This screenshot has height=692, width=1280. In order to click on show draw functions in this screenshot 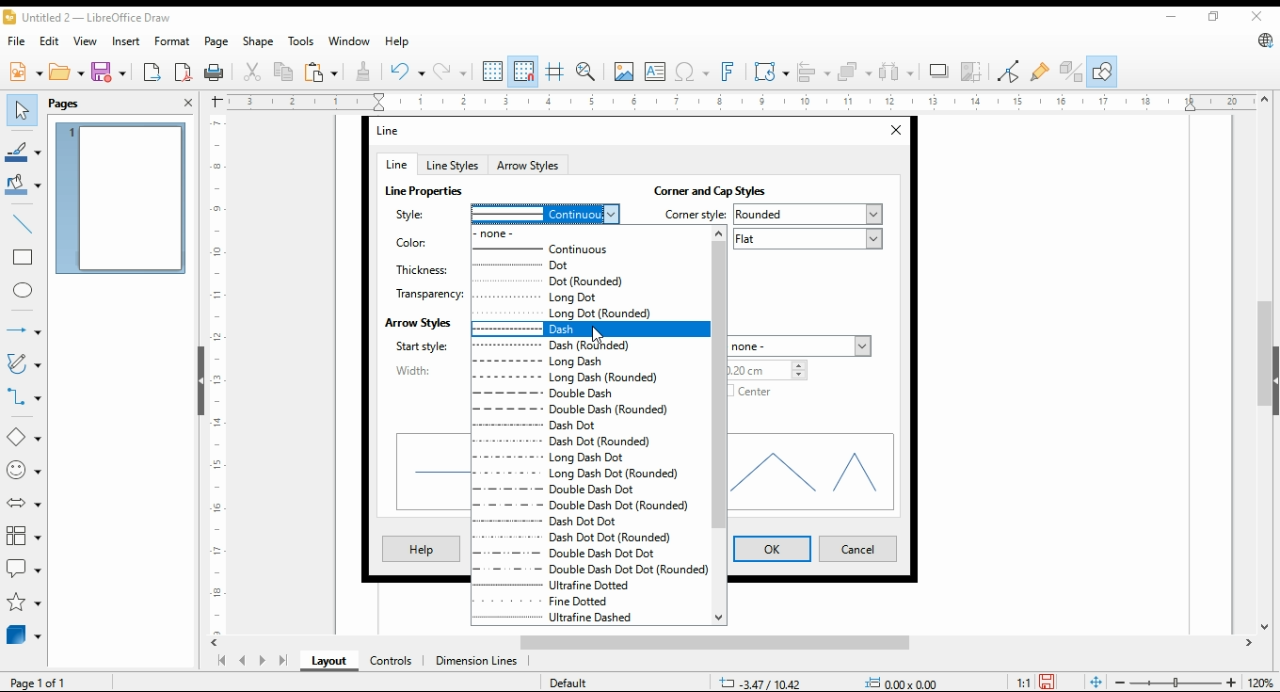, I will do `click(1100, 72)`.